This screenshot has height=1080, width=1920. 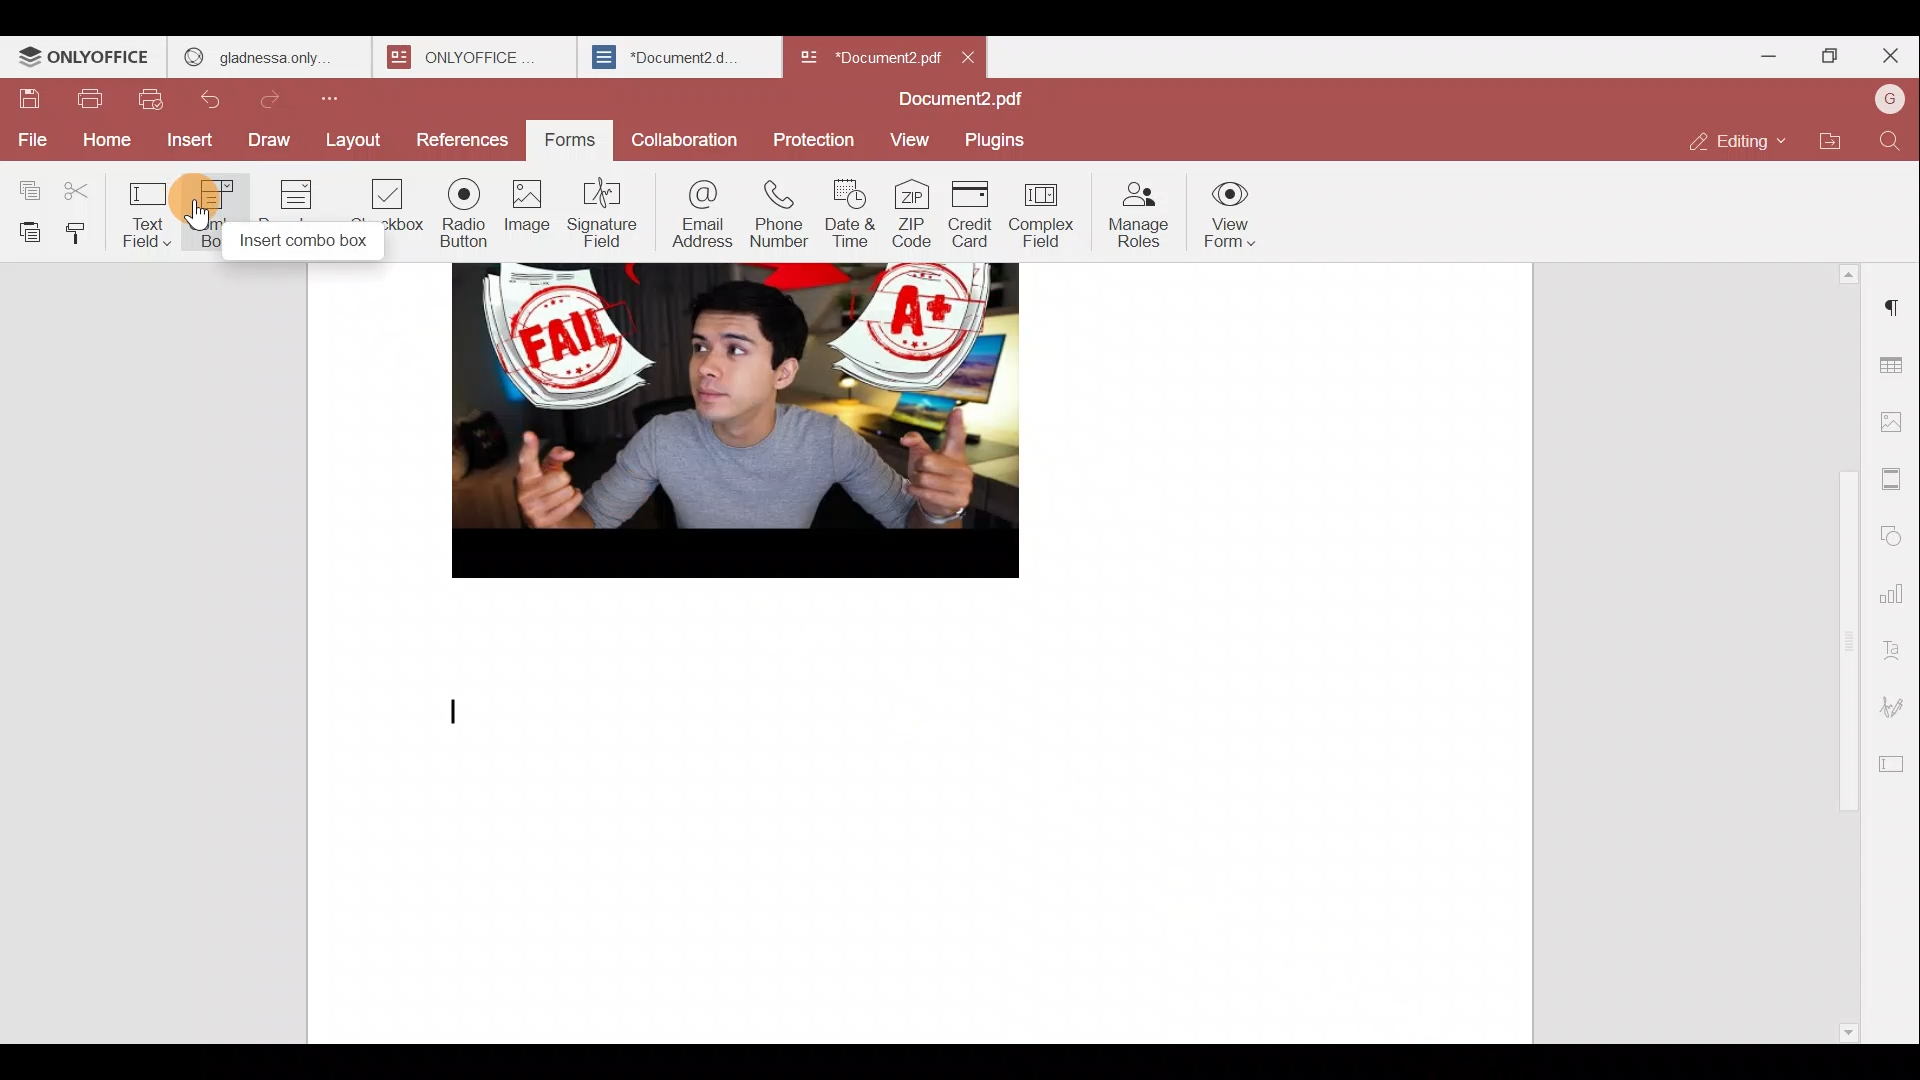 What do you see at coordinates (666, 54) in the screenshot?
I see `*Document2.d.` at bounding box center [666, 54].